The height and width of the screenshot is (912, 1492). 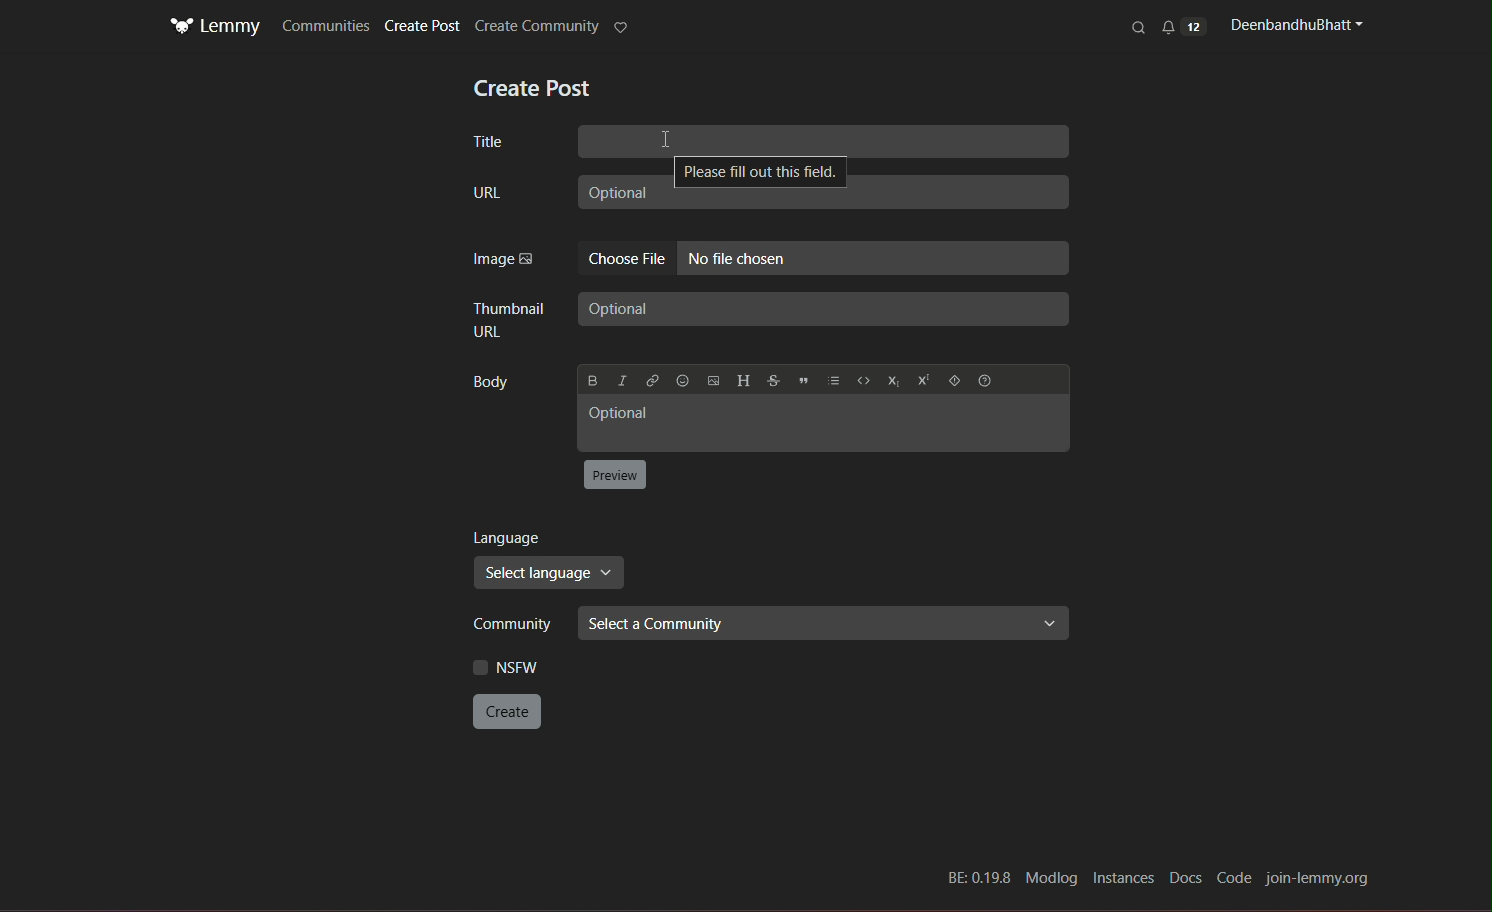 I want to click on Quote, so click(x=800, y=380).